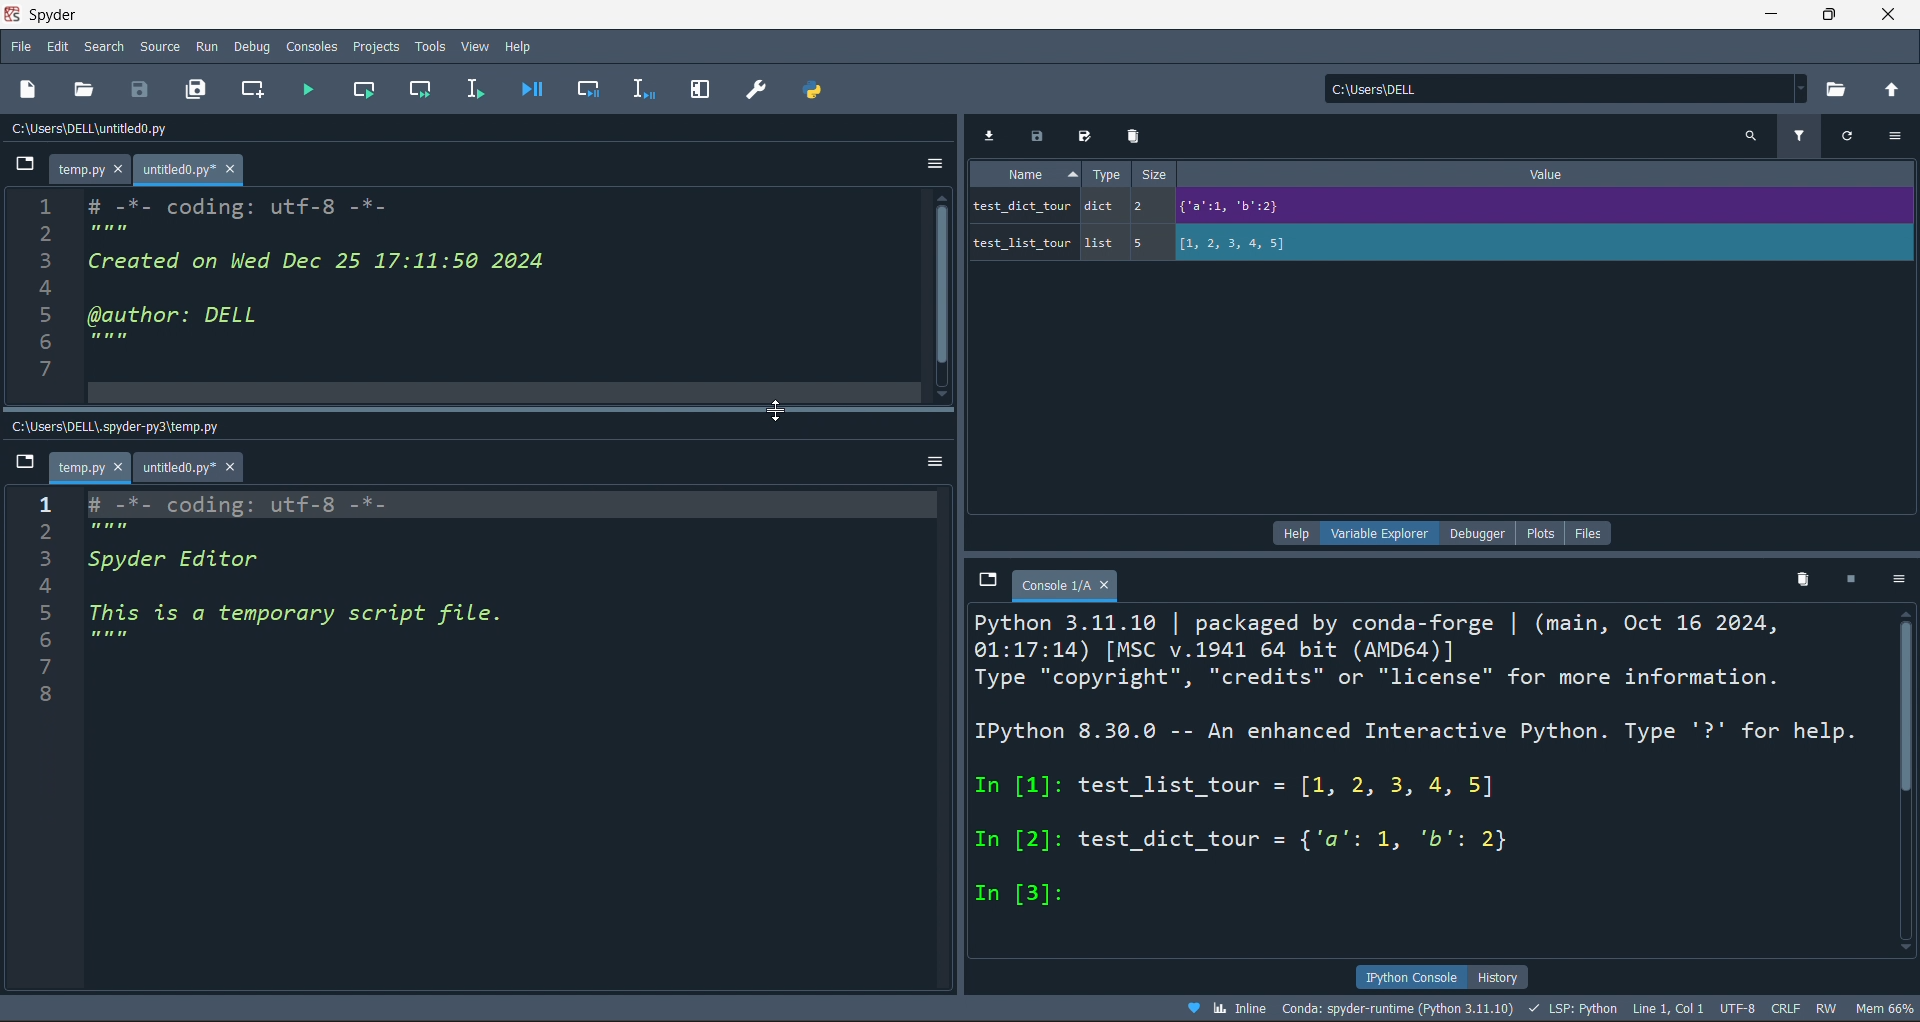 The image size is (1920, 1022). I want to click on SAVE, so click(143, 88).